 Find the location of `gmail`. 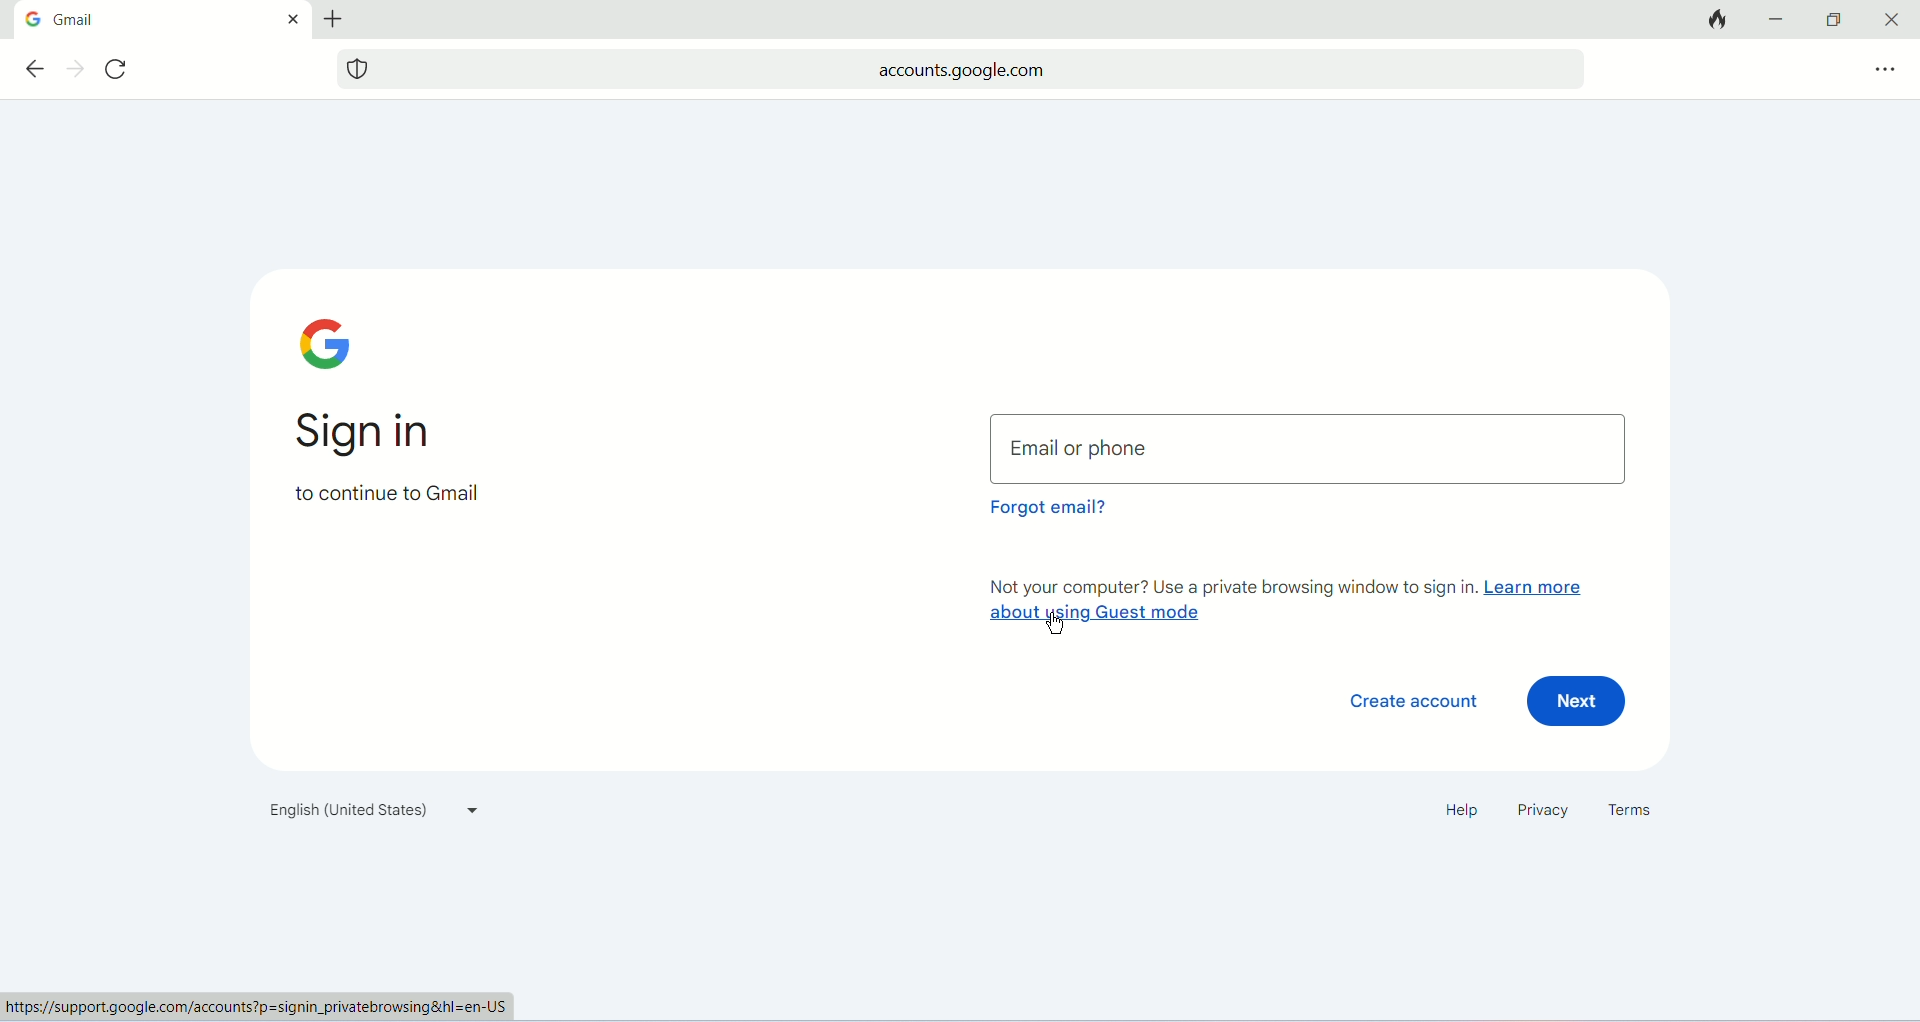

gmail is located at coordinates (158, 20).